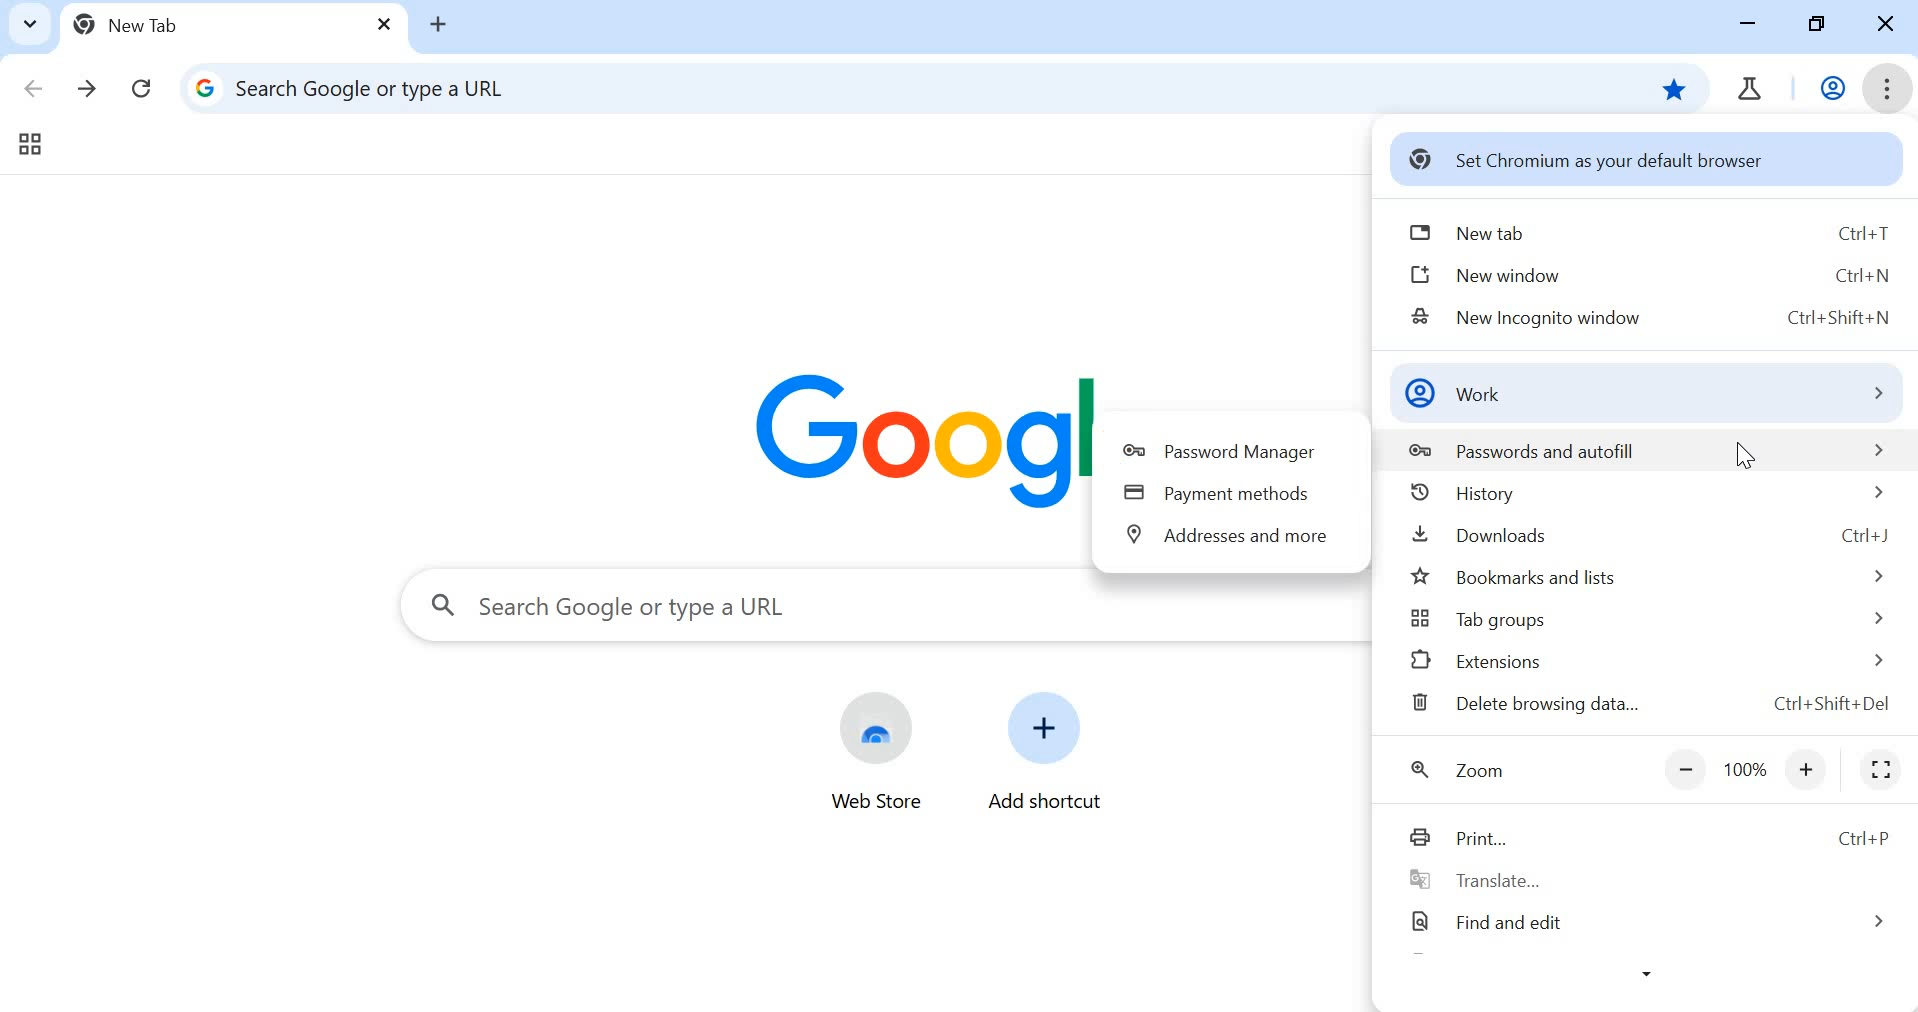  What do you see at coordinates (1644, 227) in the screenshot?
I see `new tab` at bounding box center [1644, 227].